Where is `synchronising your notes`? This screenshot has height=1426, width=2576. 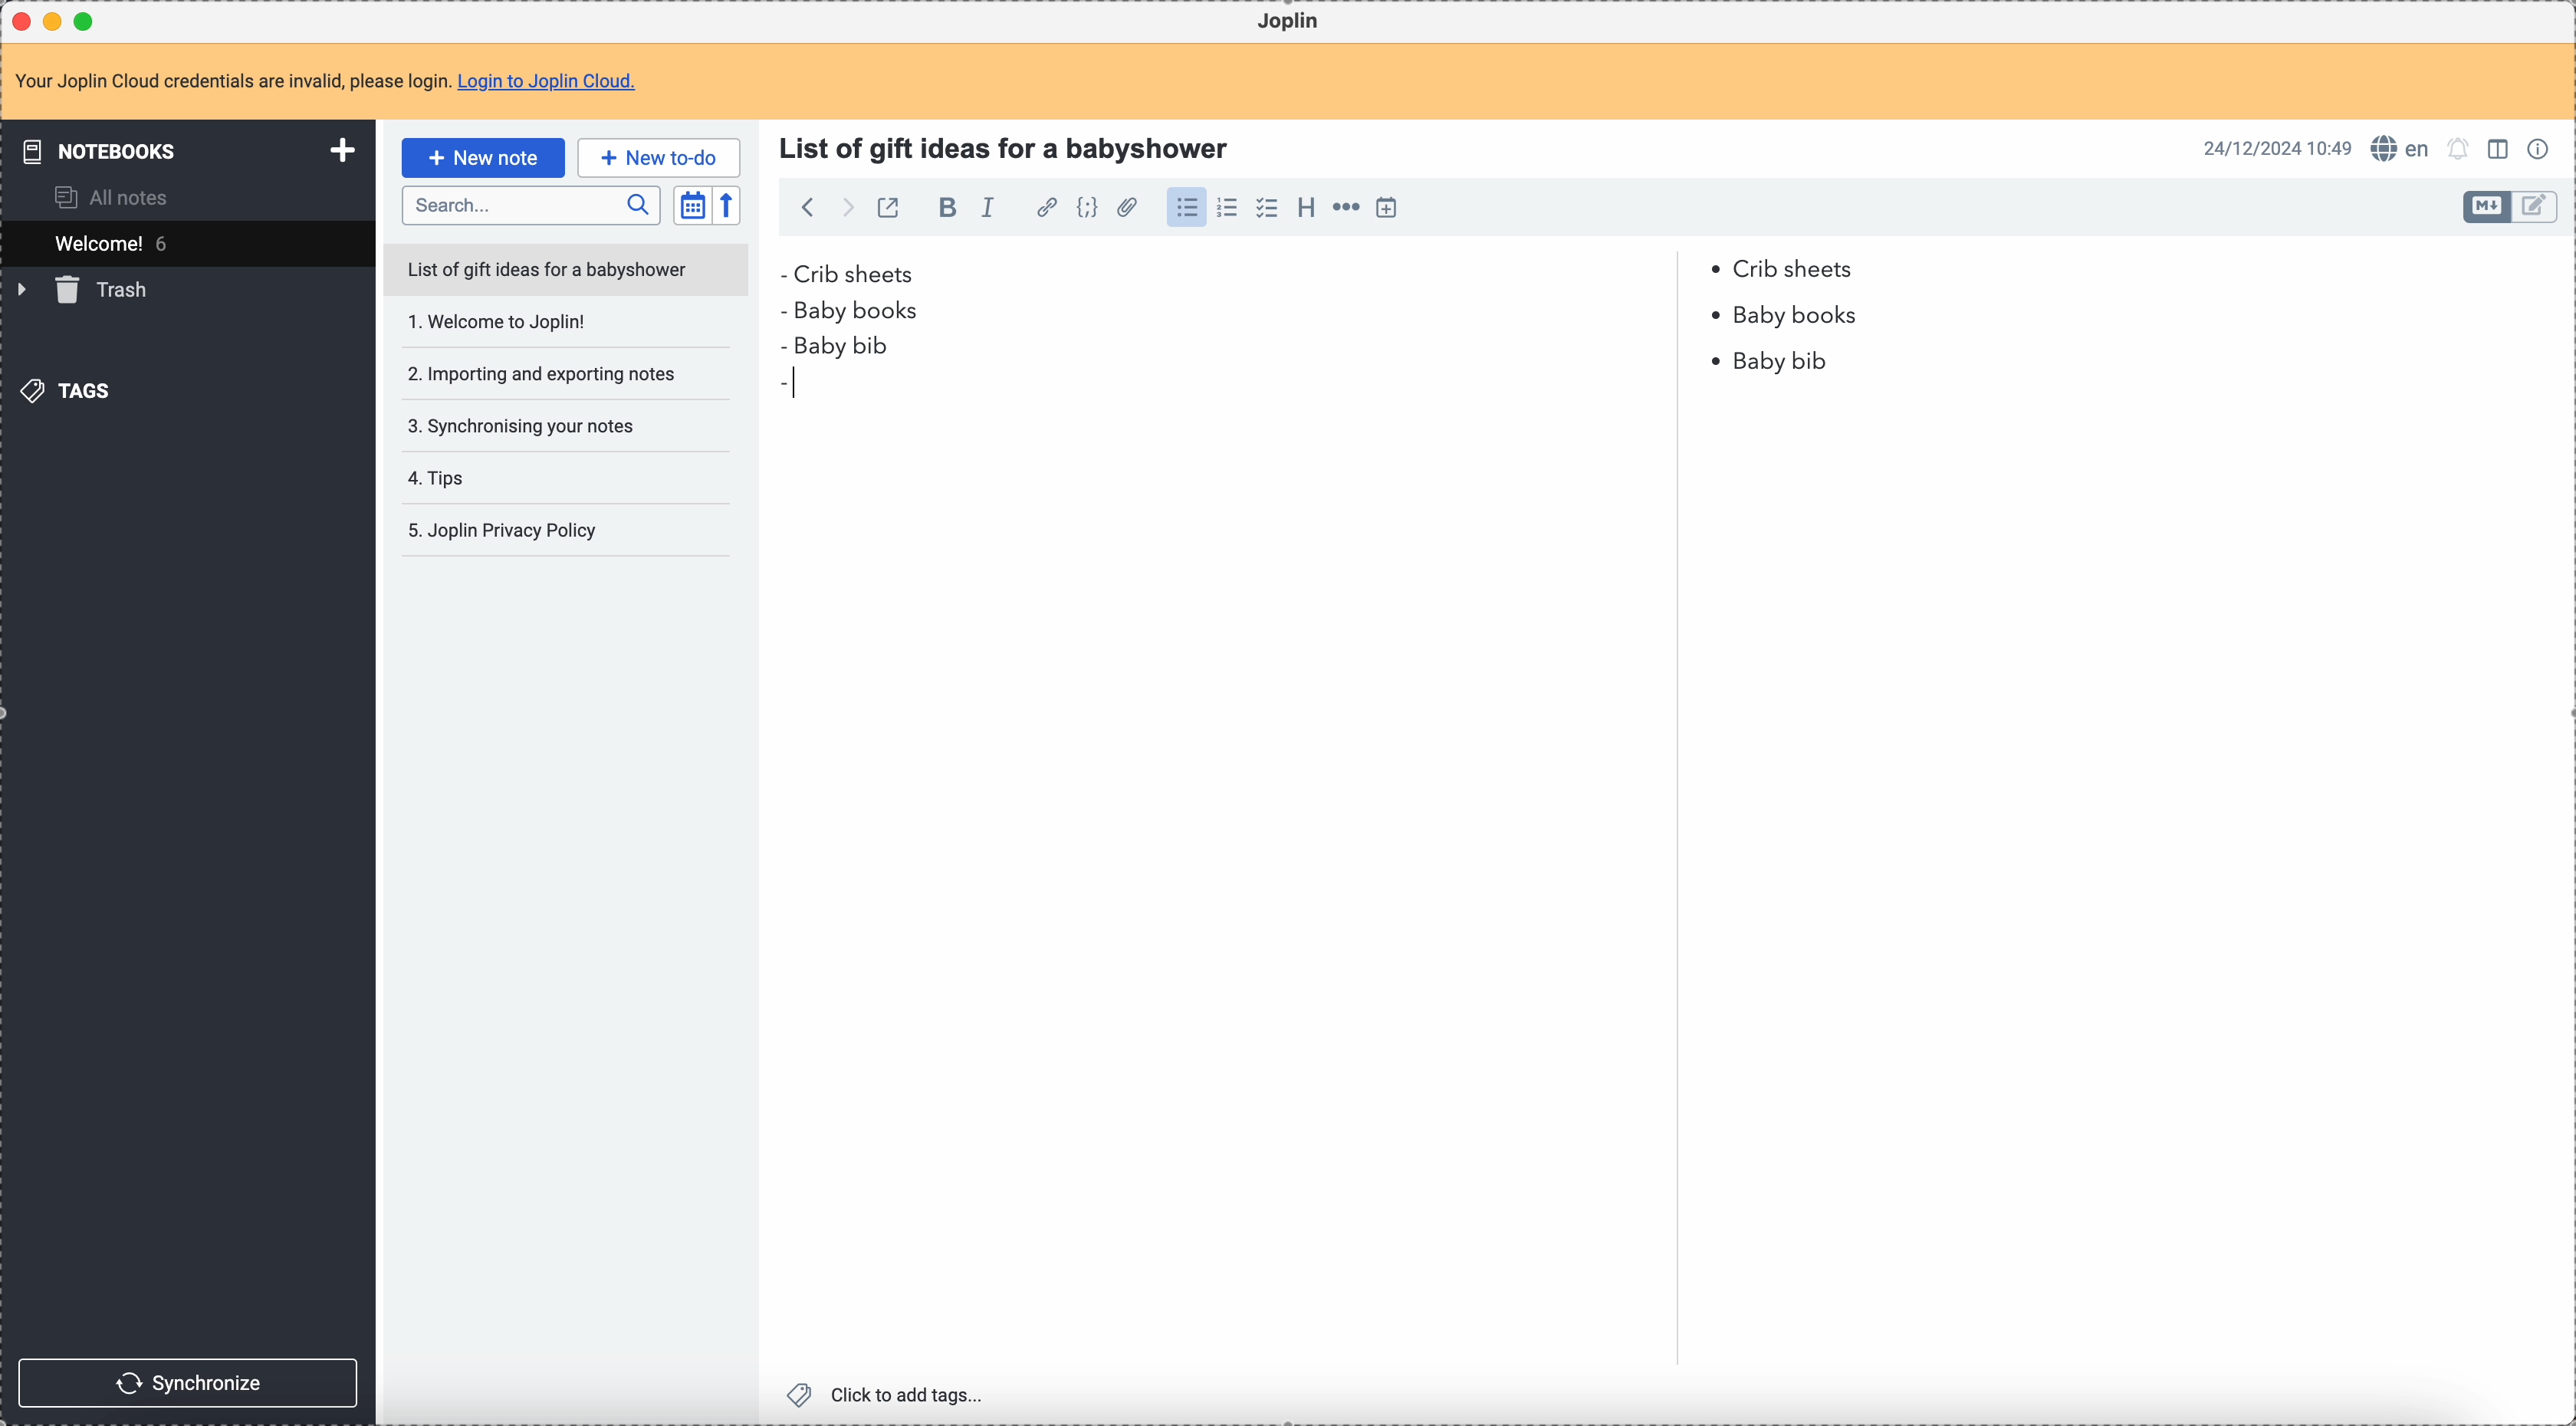
synchronising your notes is located at coordinates (538, 427).